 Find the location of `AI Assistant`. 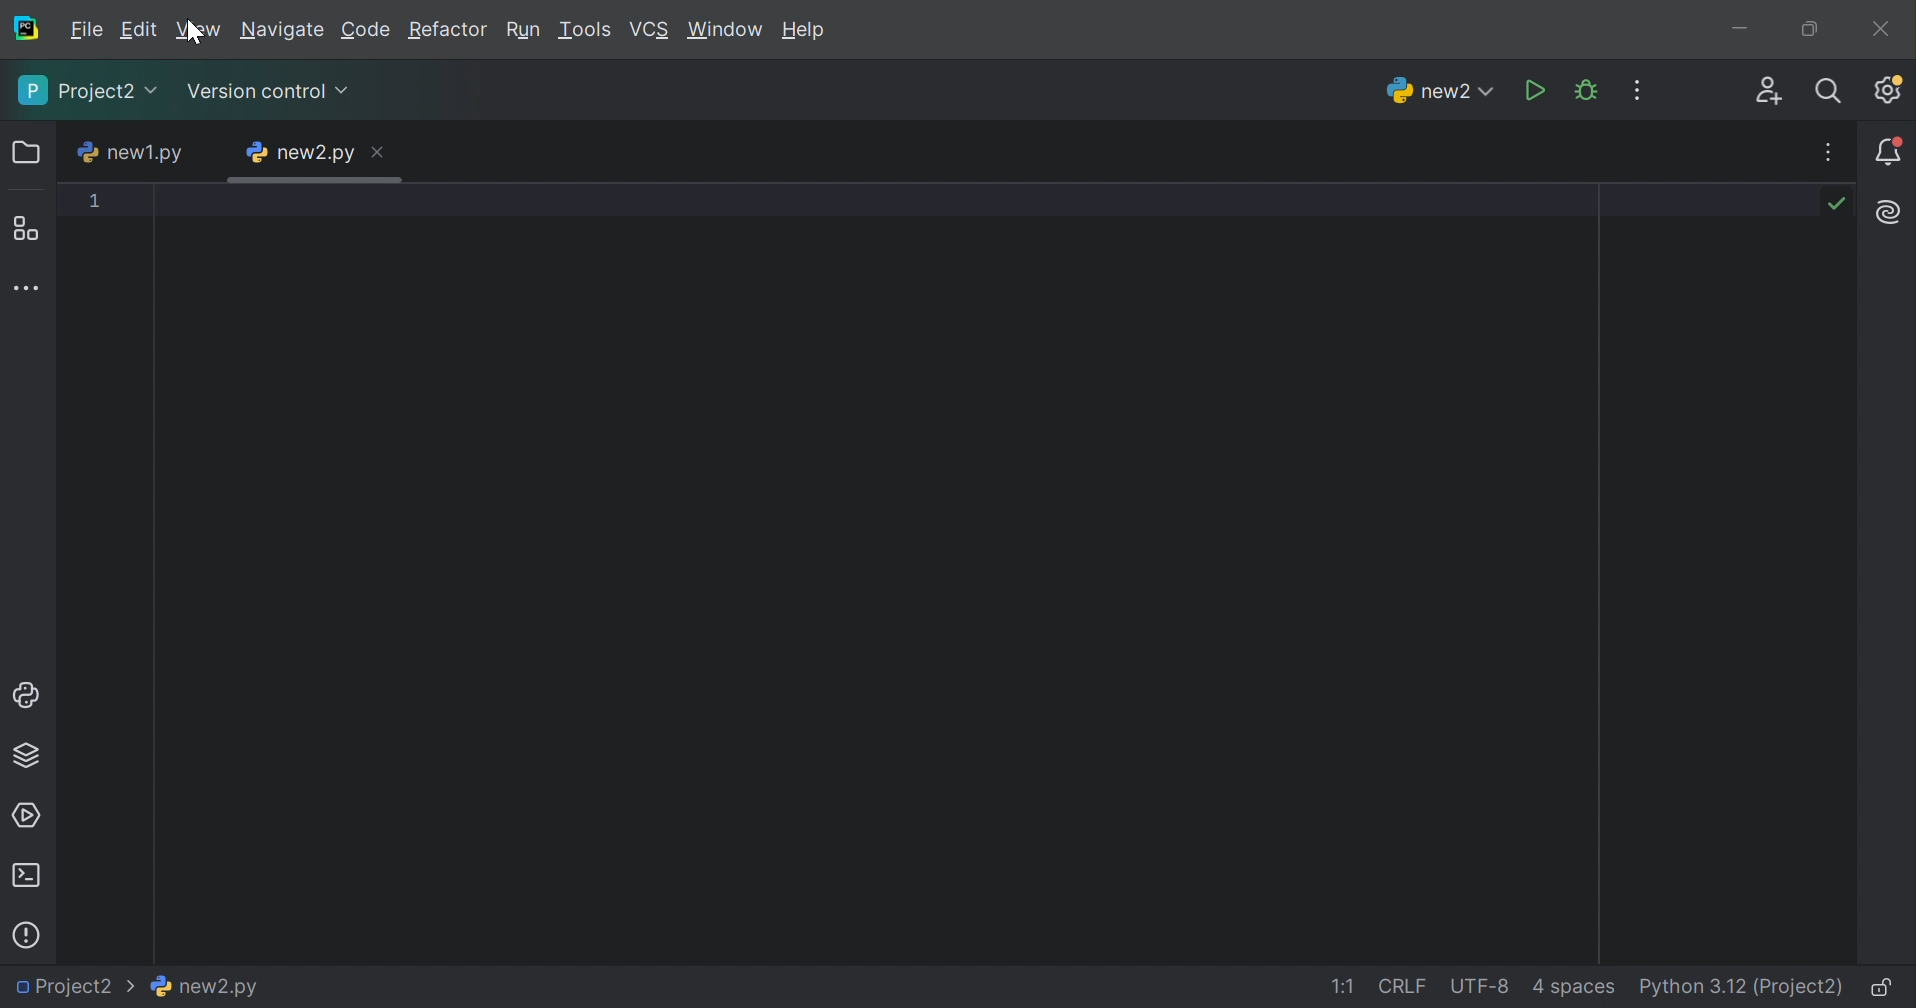

AI Assistant is located at coordinates (1890, 214).